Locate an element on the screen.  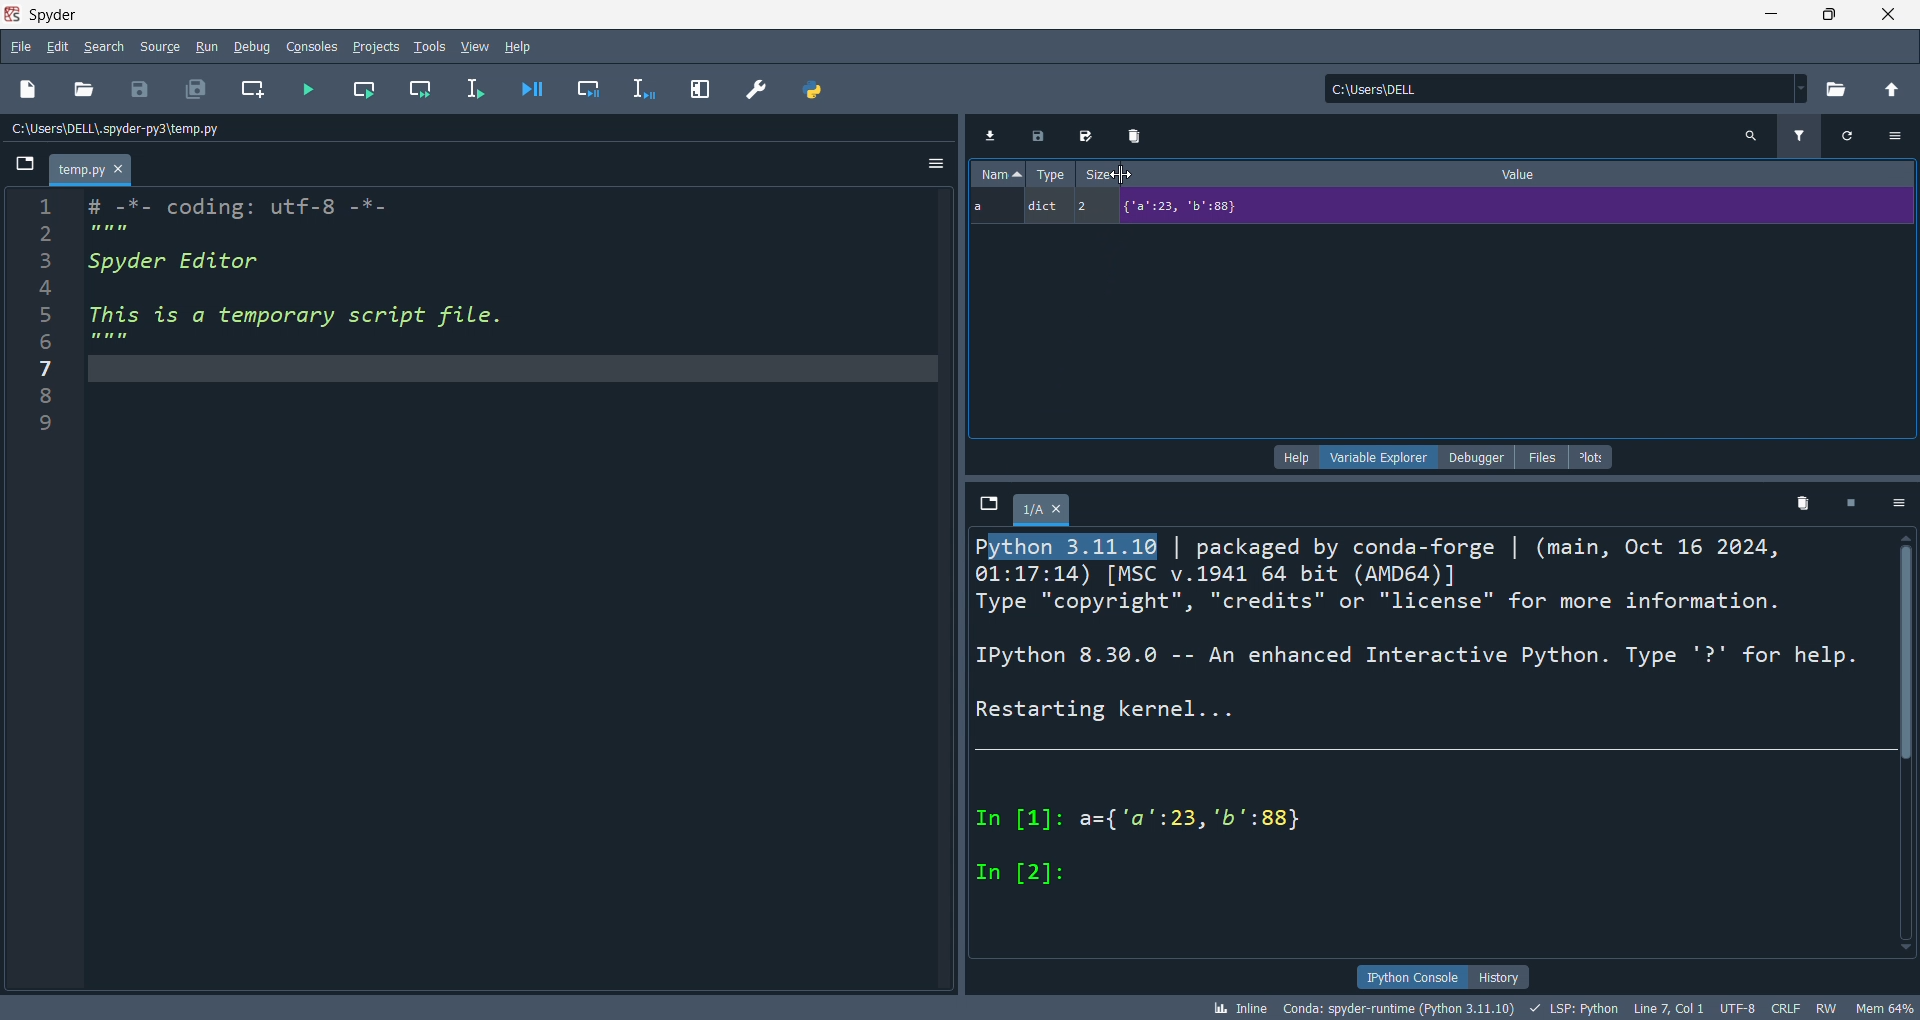
options is located at coordinates (1898, 503).